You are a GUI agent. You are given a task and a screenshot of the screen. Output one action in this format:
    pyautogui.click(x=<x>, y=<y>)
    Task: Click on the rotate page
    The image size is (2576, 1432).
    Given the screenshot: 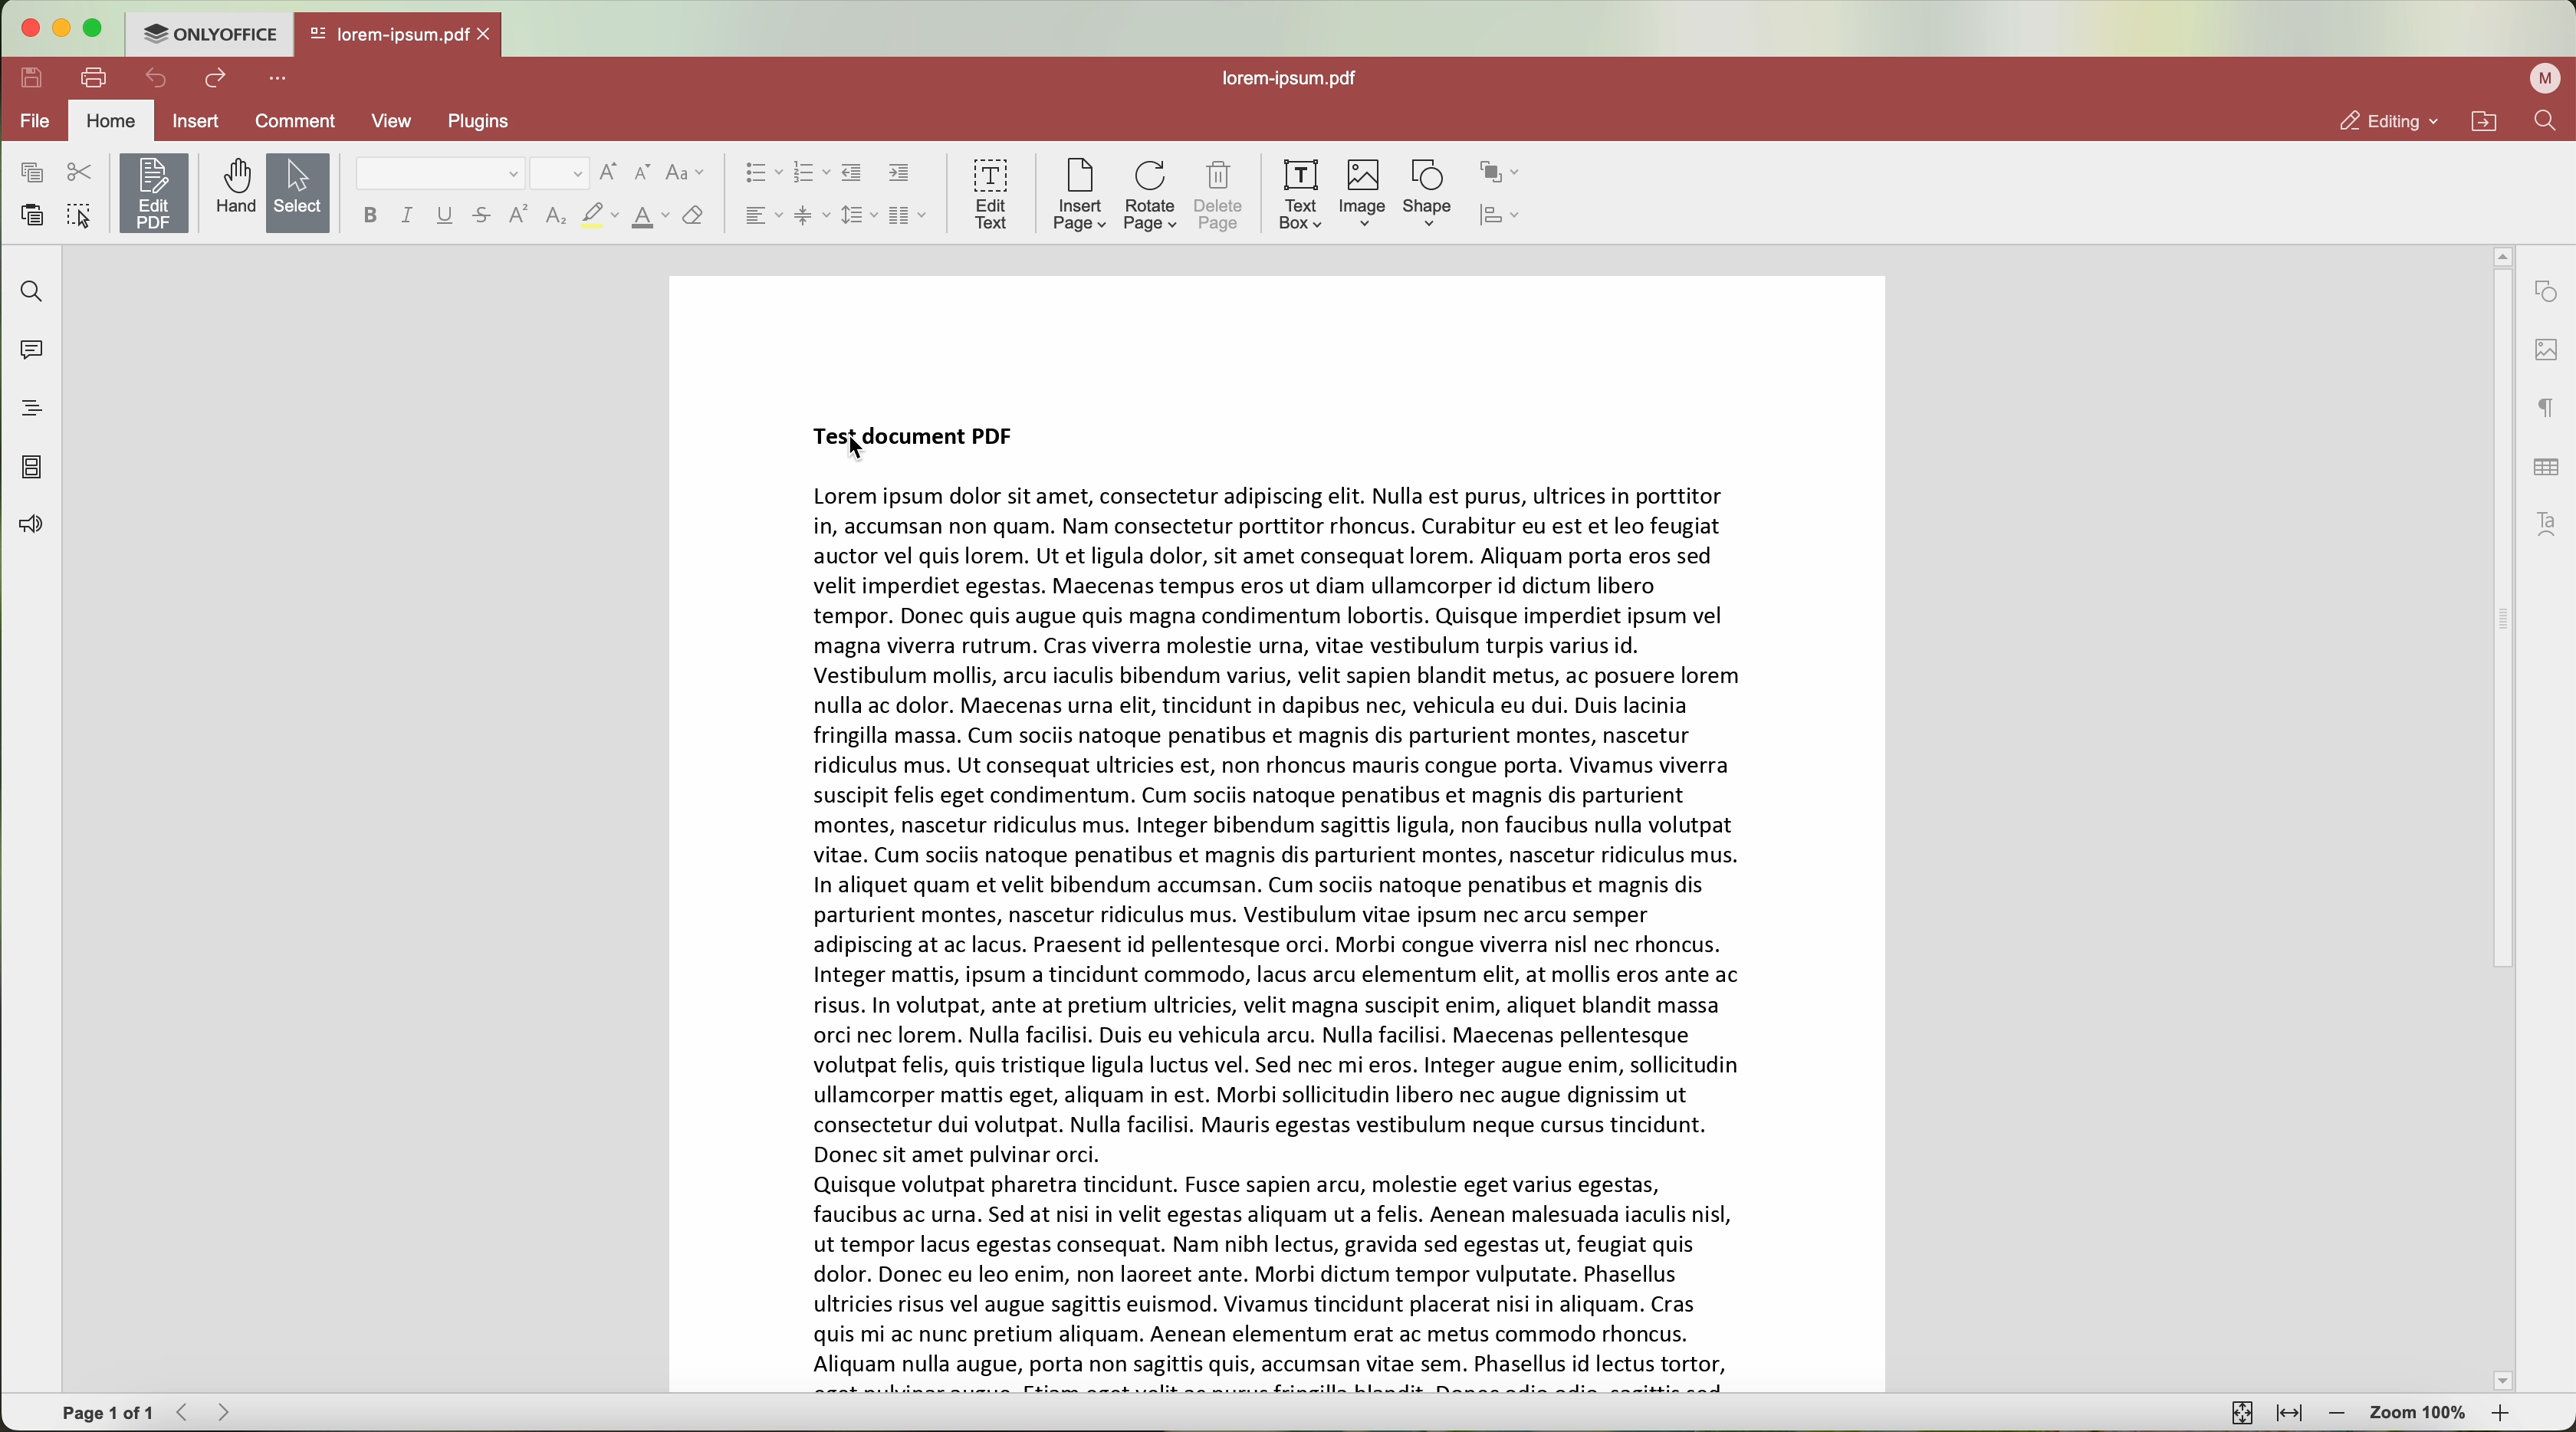 What is the action you would take?
    pyautogui.click(x=1149, y=198)
    